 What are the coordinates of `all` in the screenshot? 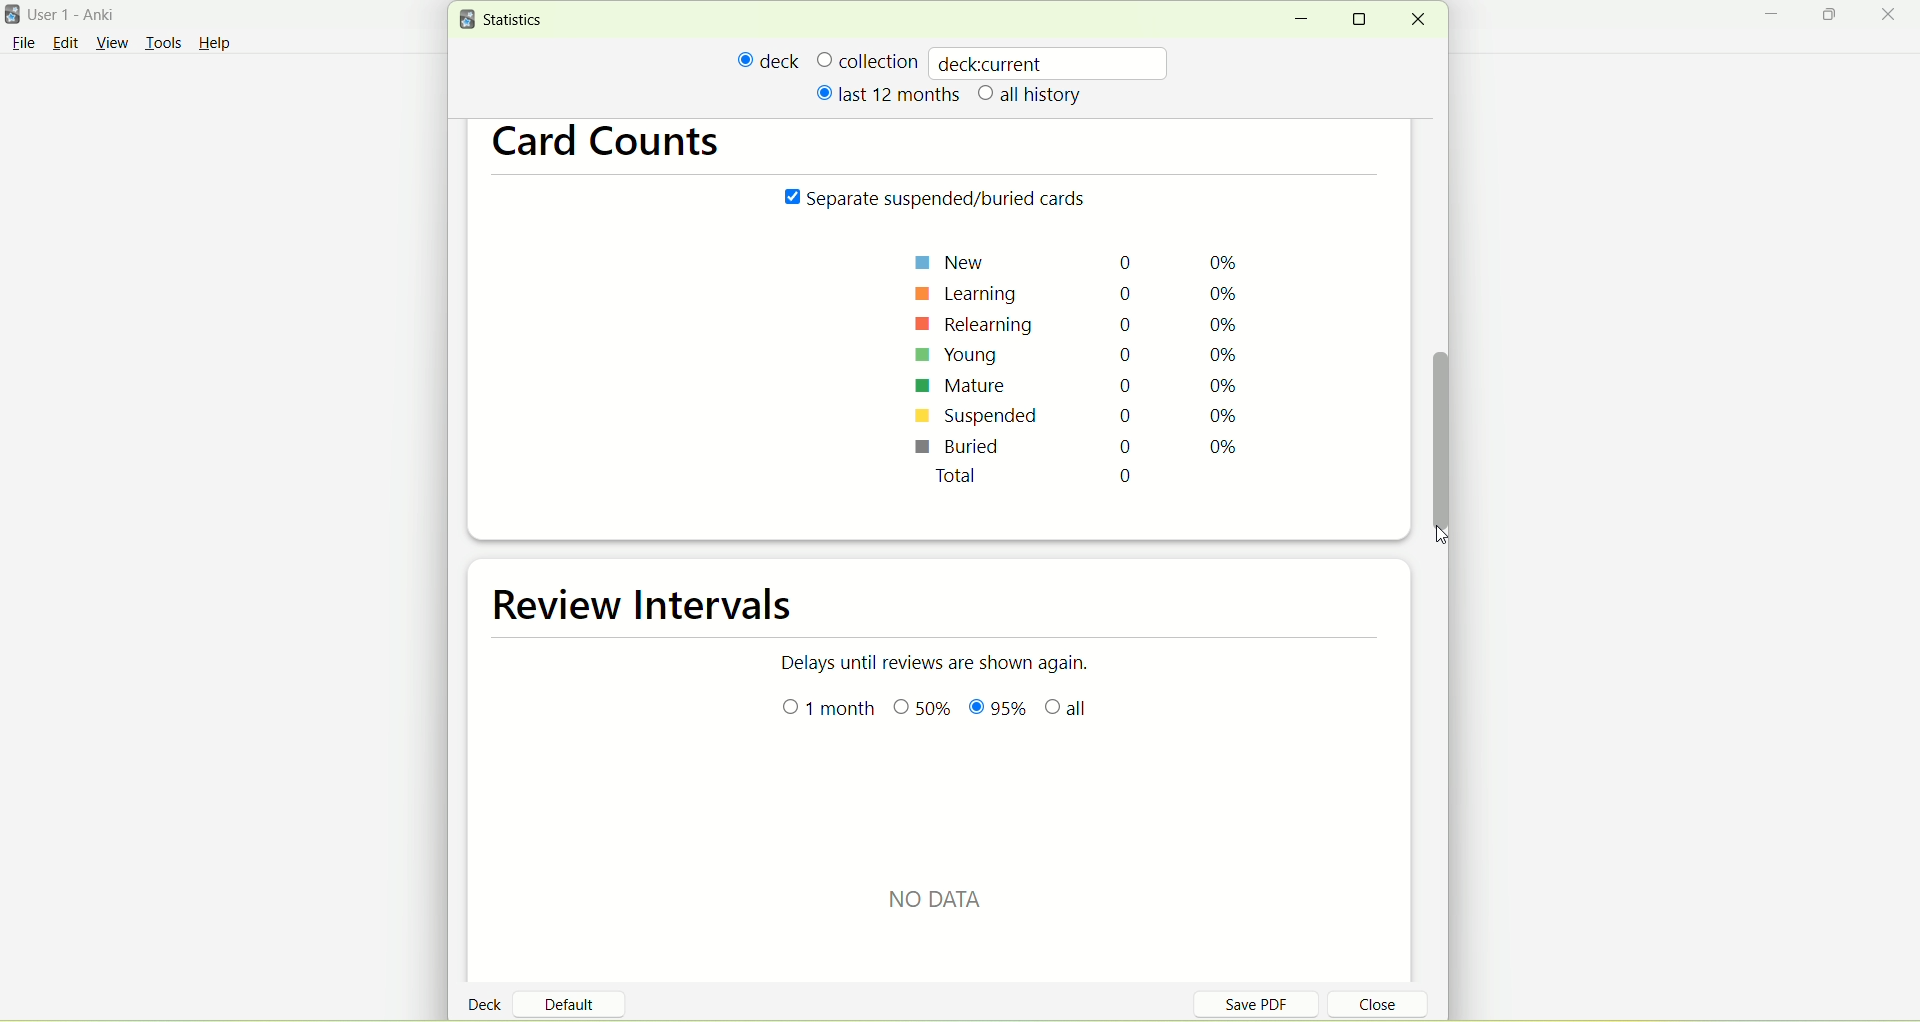 It's located at (1071, 711).